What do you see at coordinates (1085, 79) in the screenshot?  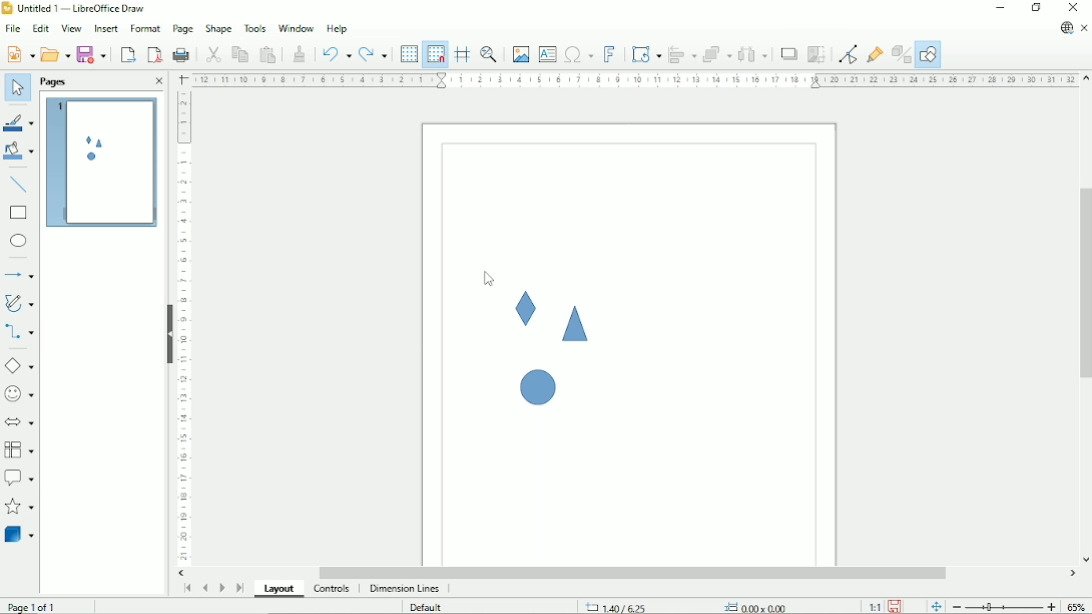 I see `Vertical scroll button` at bounding box center [1085, 79].